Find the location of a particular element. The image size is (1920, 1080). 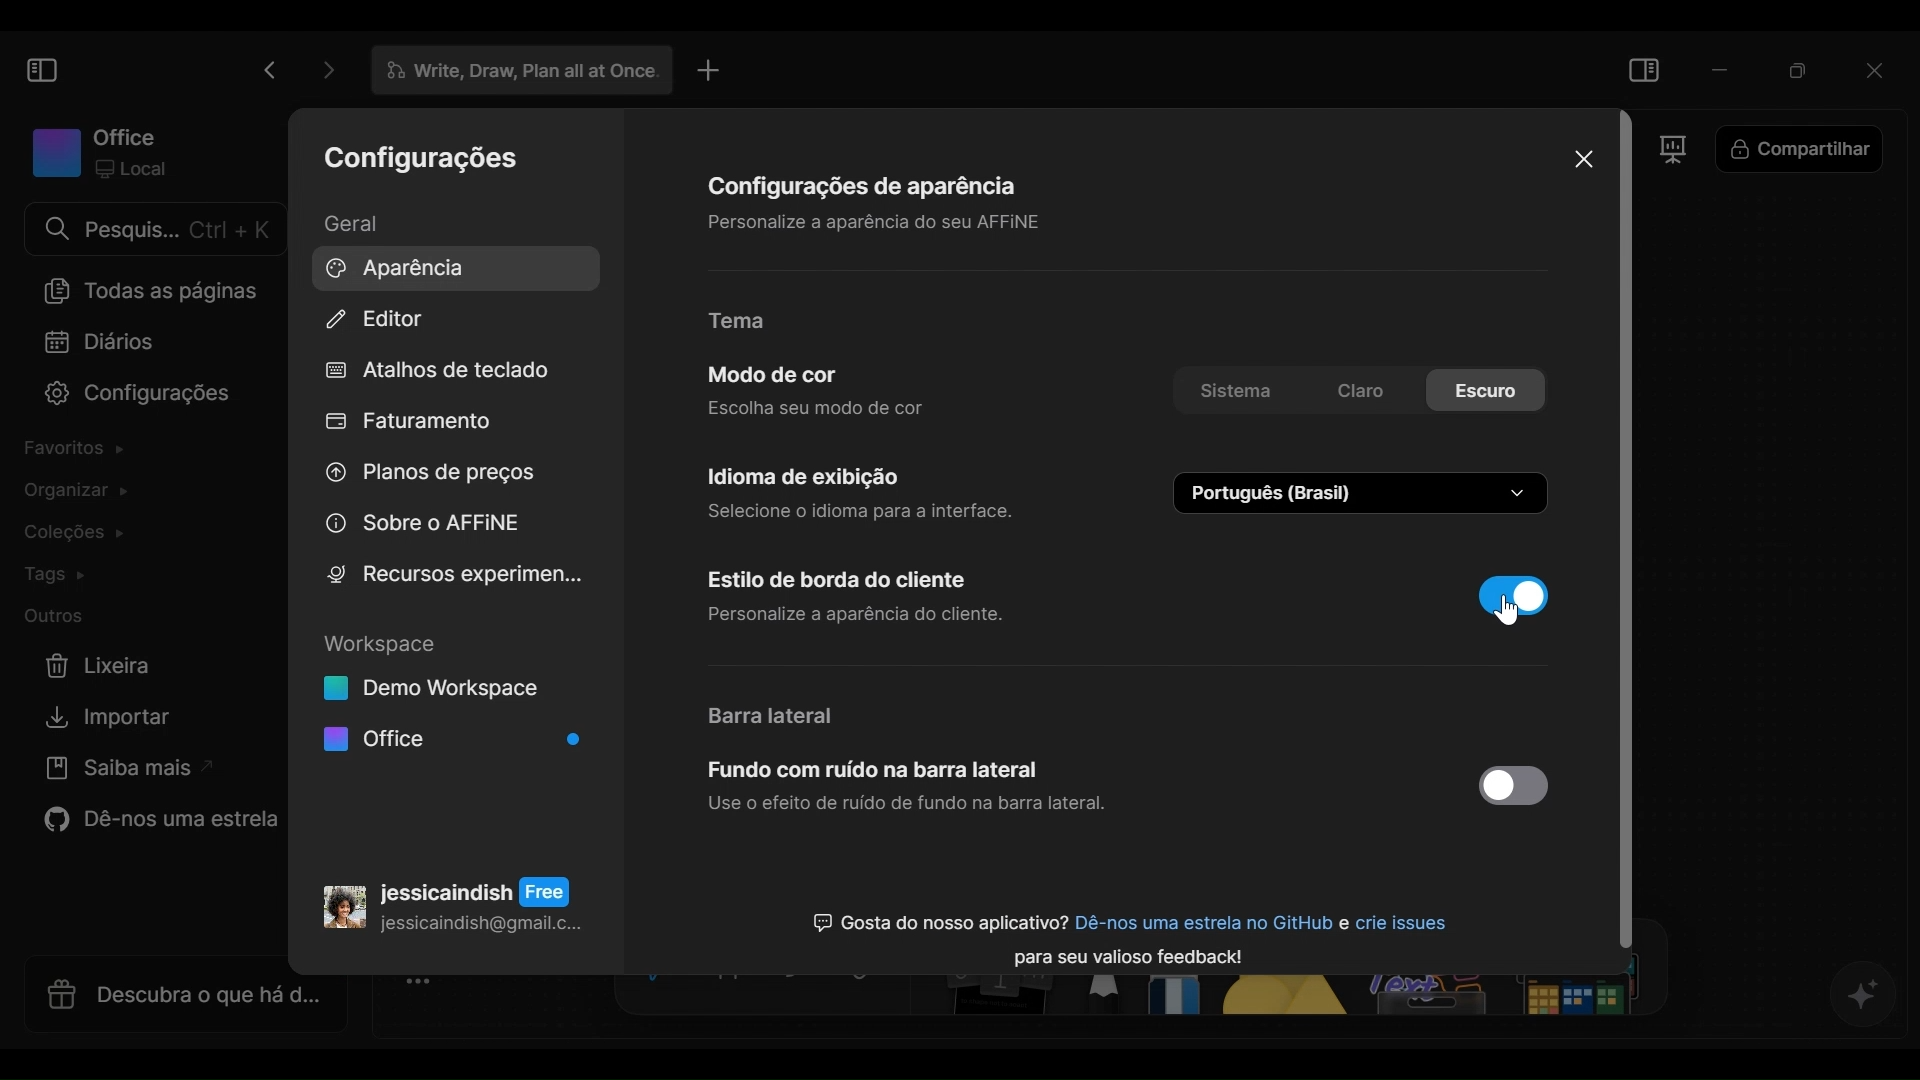

Trash is located at coordinates (100, 666).